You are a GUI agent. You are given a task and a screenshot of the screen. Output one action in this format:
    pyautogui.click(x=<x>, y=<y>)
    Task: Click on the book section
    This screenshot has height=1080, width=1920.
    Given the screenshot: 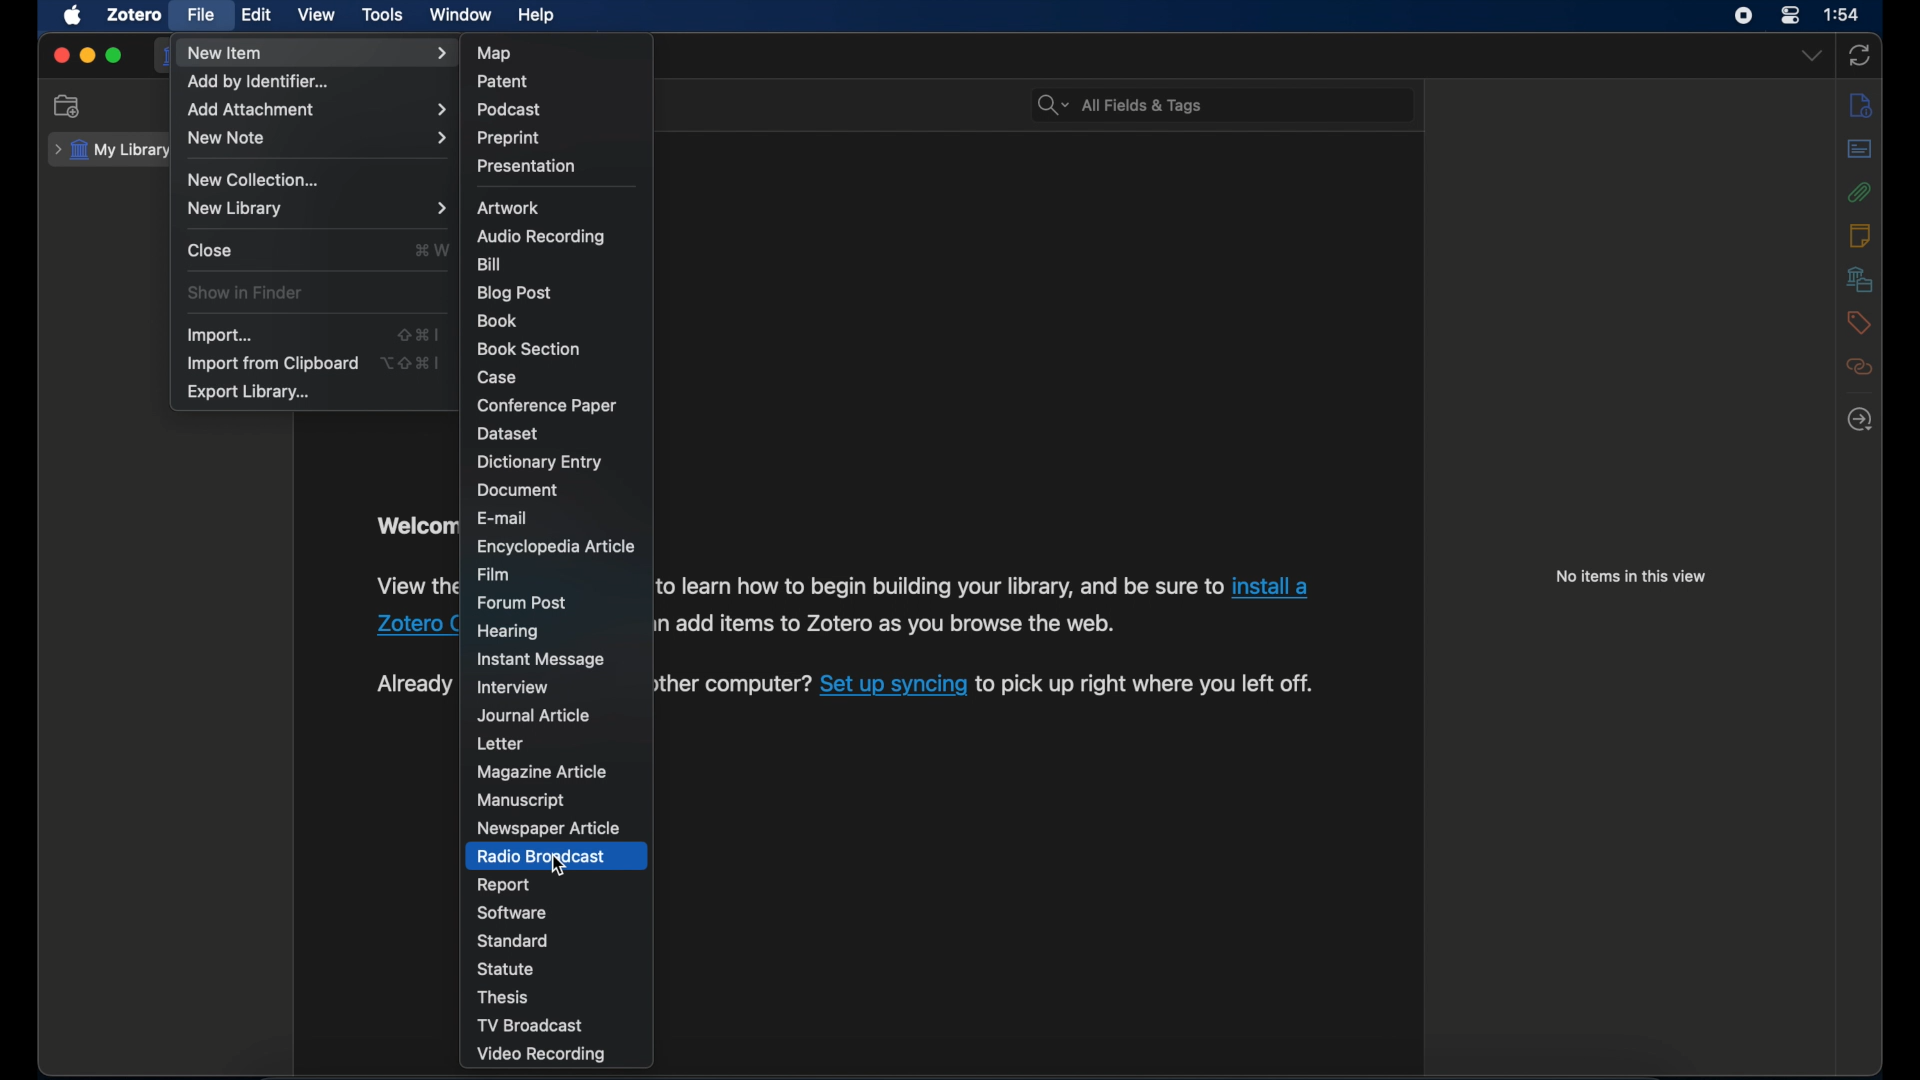 What is the action you would take?
    pyautogui.click(x=529, y=350)
    